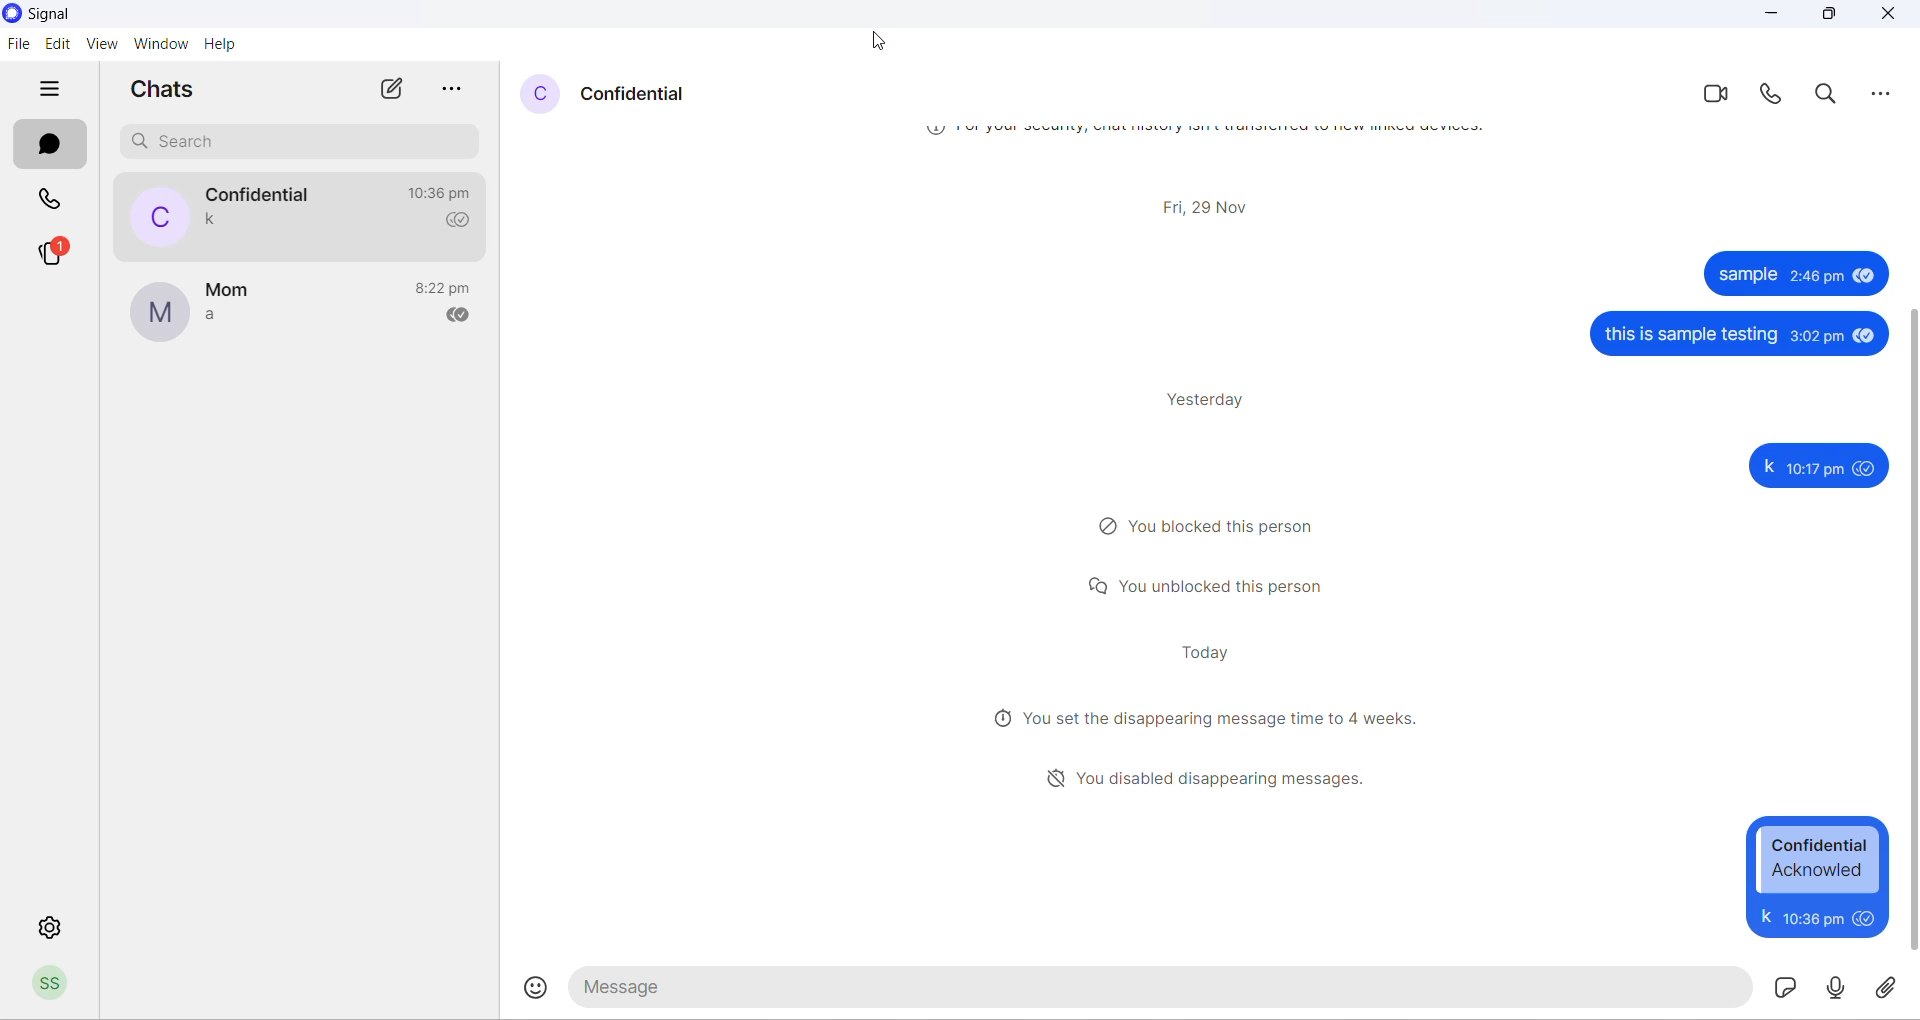 The image size is (1920, 1020). Describe the element at coordinates (215, 221) in the screenshot. I see `last message` at that location.